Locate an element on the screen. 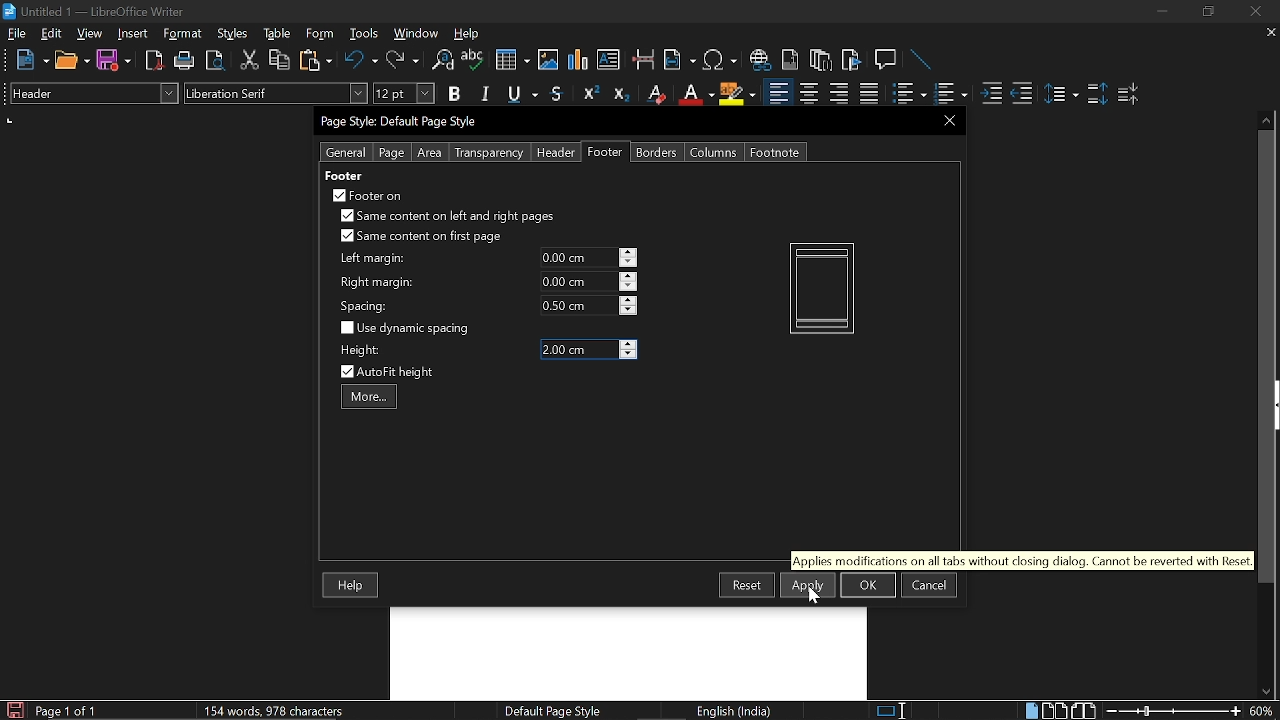 Image resolution: width=1280 pixels, height=720 pixels. Move up is located at coordinates (1267, 118).